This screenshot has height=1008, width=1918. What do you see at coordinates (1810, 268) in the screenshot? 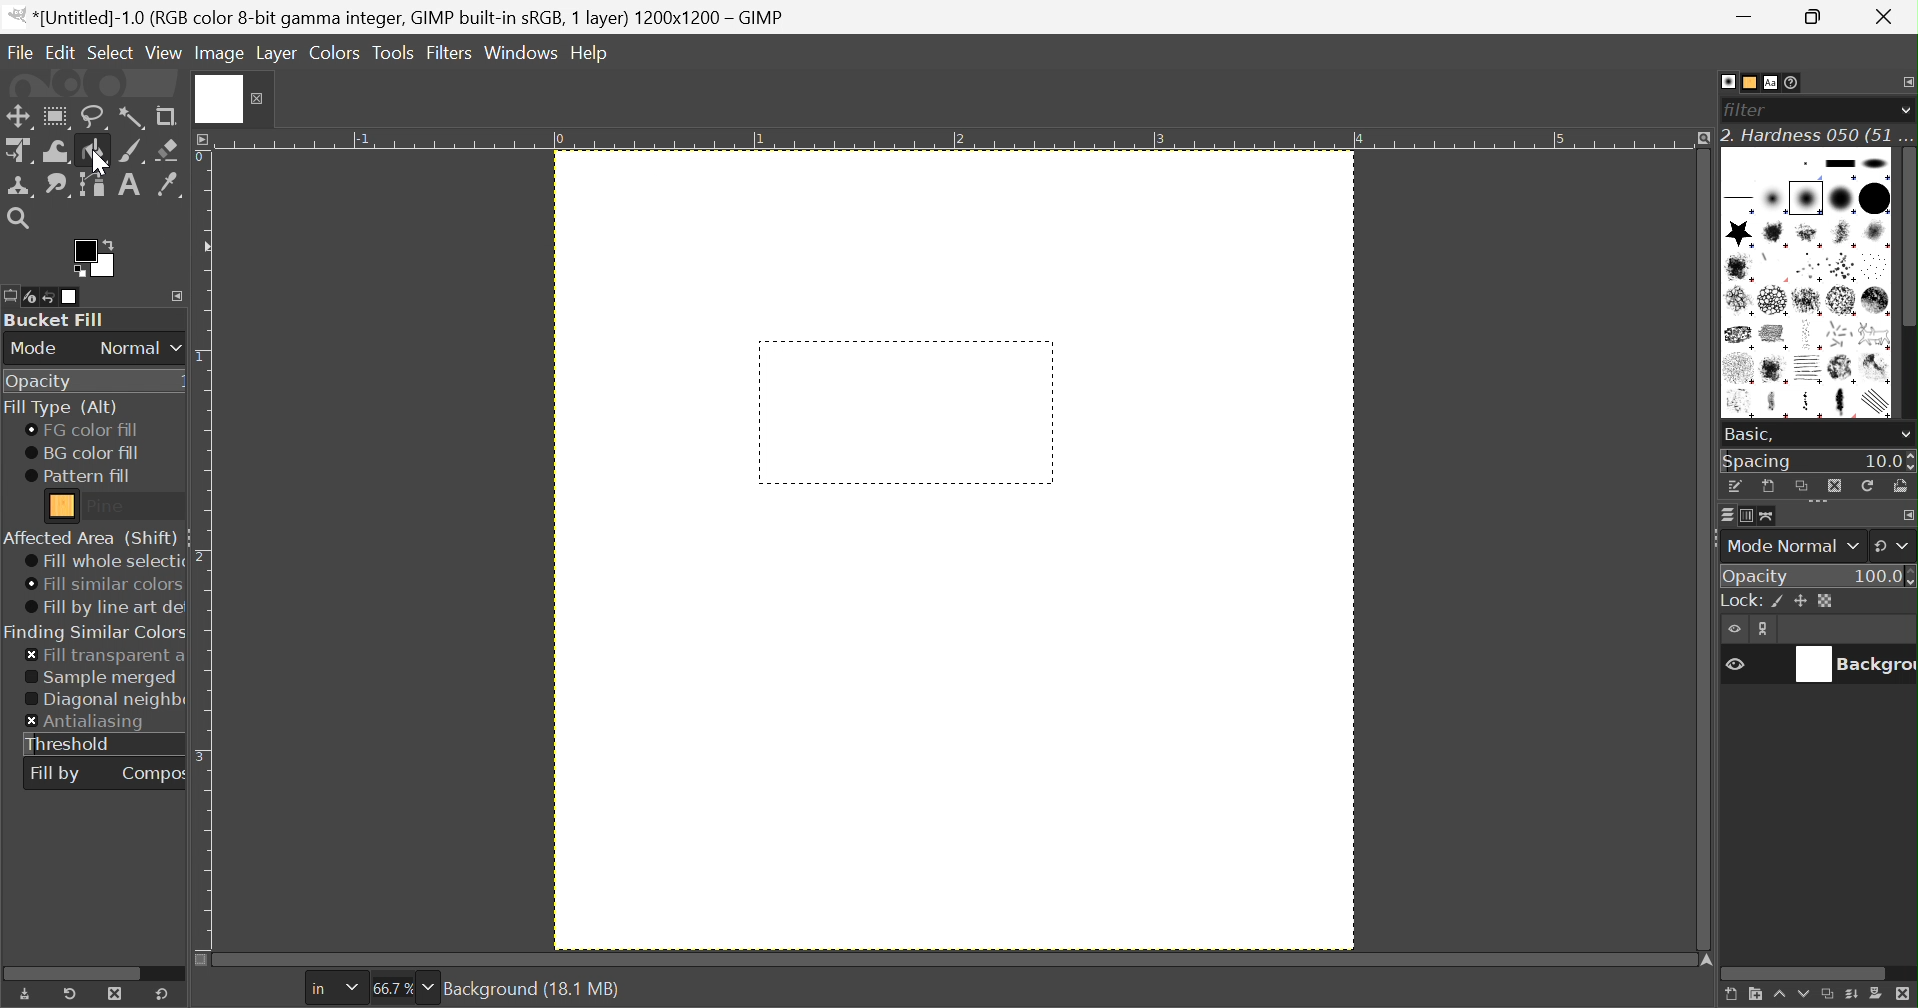
I see `Bristles` at bounding box center [1810, 268].